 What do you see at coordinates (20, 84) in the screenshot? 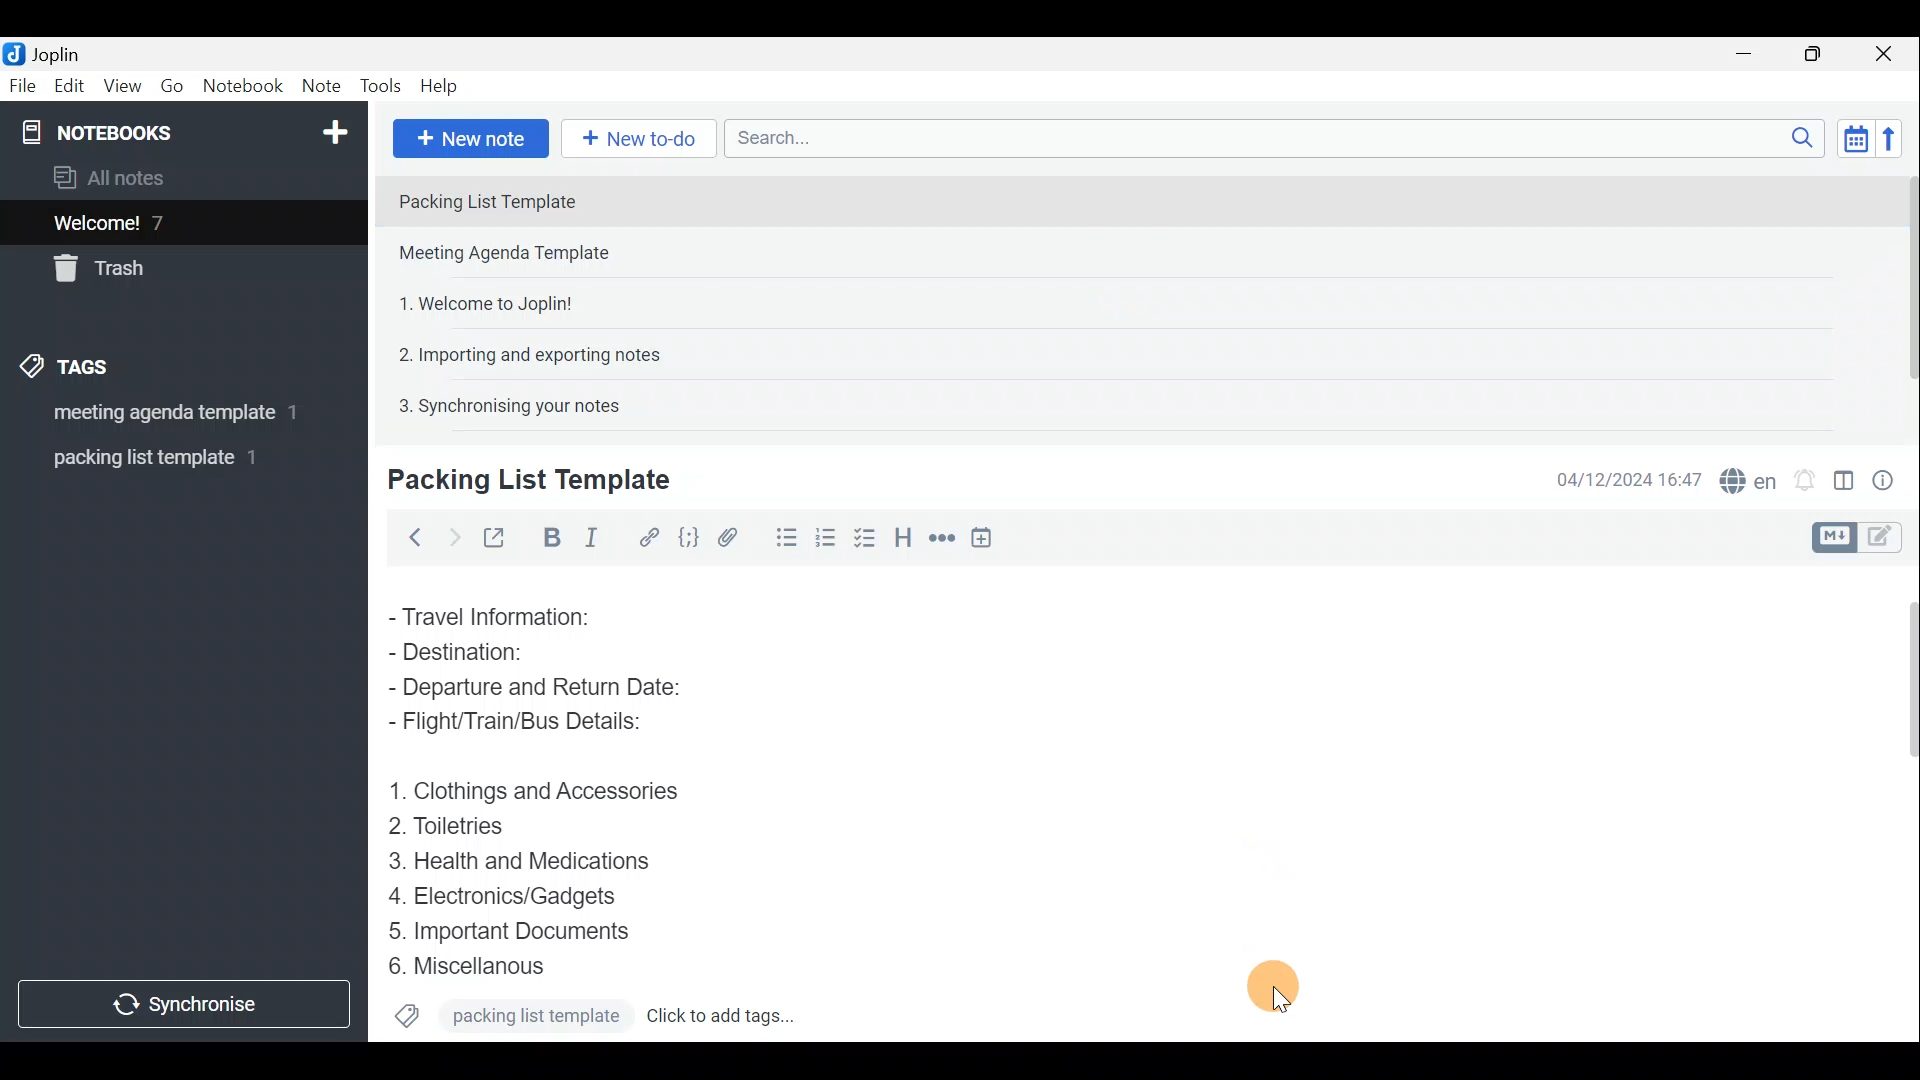
I see `File` at bounding box center [20, 84].